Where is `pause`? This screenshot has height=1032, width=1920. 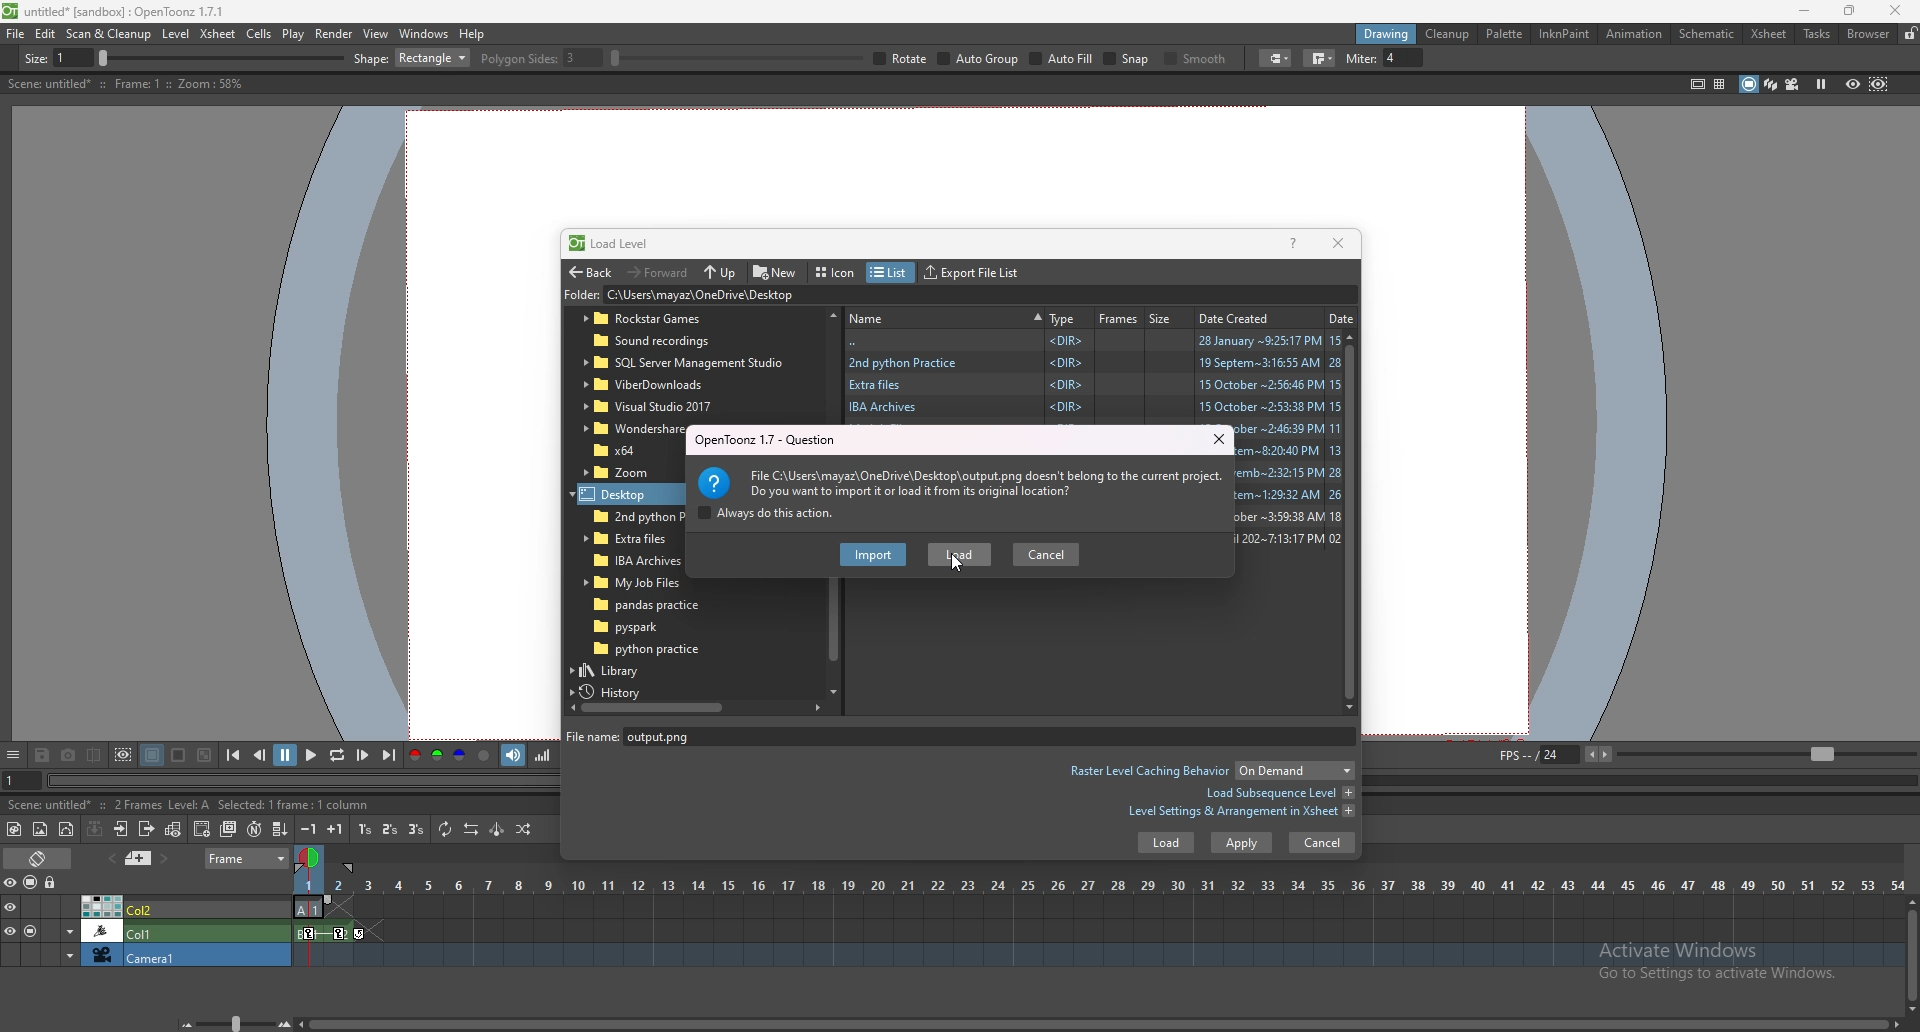 pause is located at coordinates (285, 755).